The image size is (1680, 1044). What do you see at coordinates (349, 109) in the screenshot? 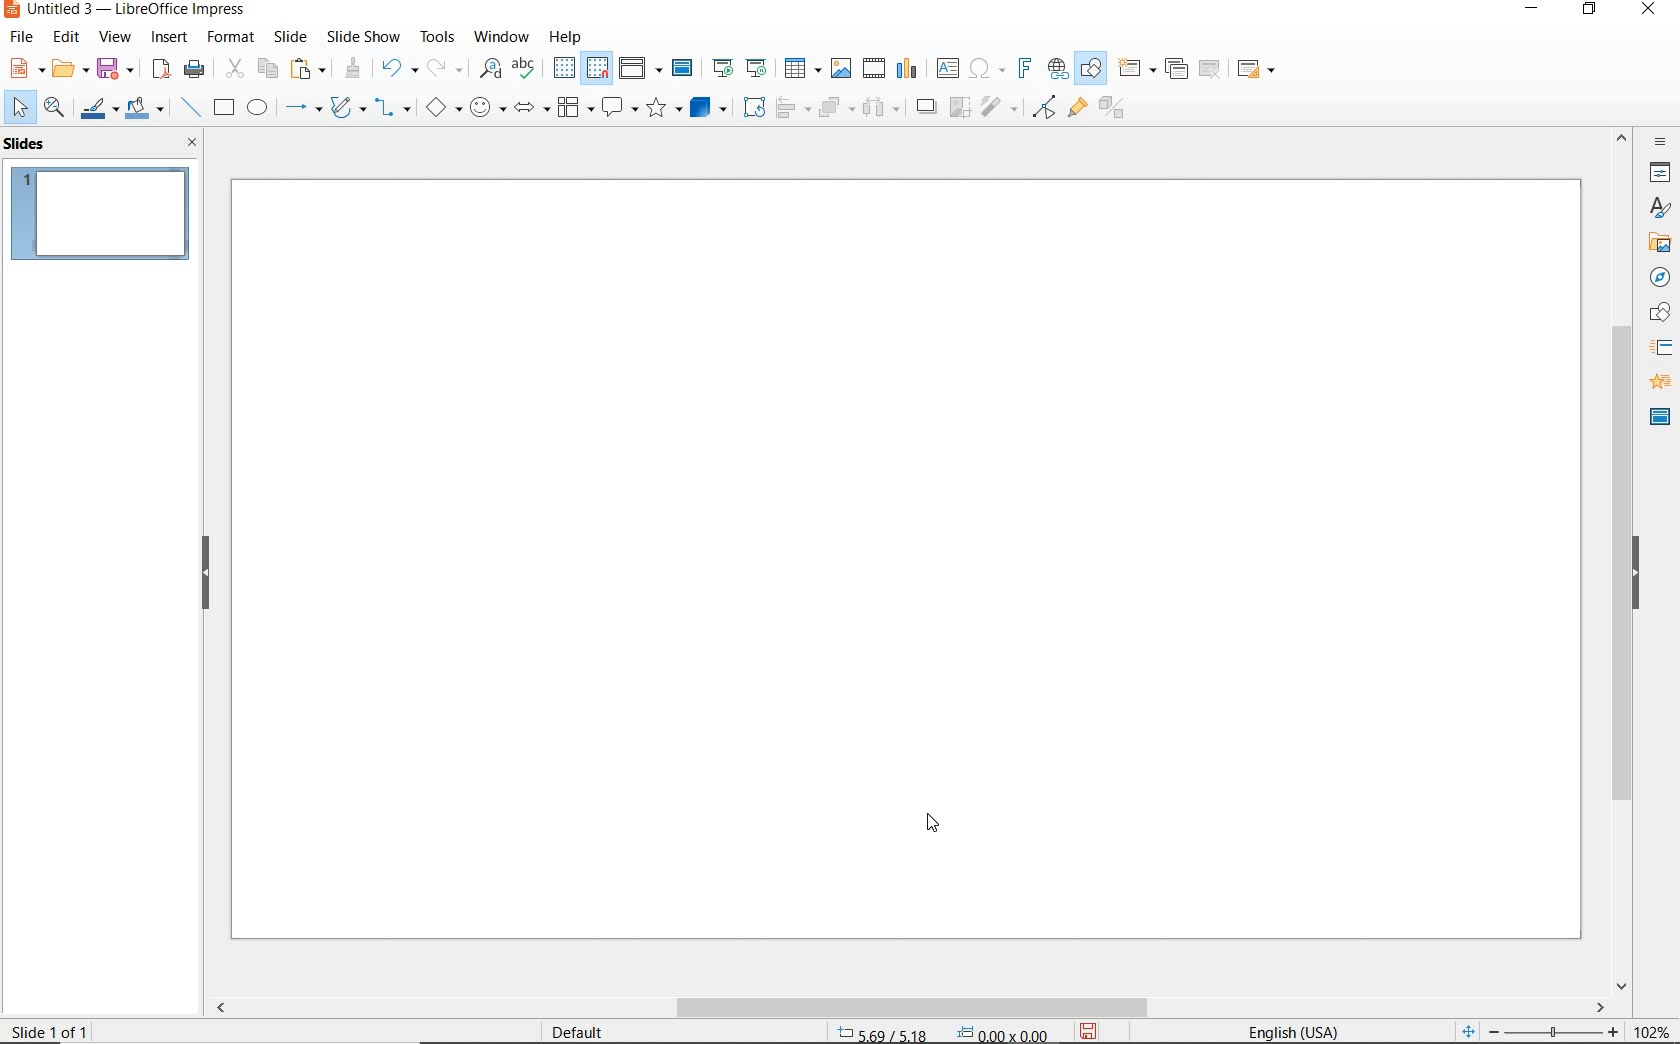
I see `CURVES AND POLYGONS` at bounding box center [349, 109].